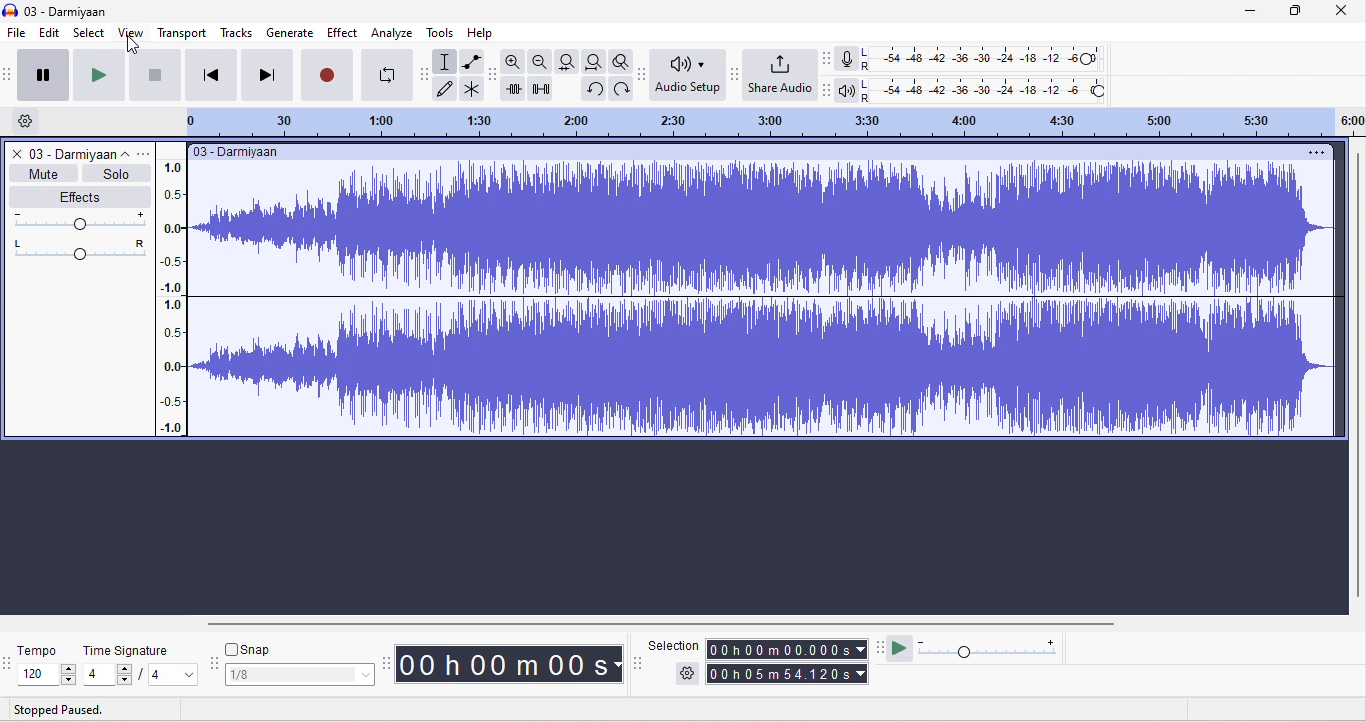 Image resolution: width=1366 pixels, height=722 pixels. What do you see at coordinates (768, 124) in the screenshot?
I see `timeline: drag to lop timeline` at bounding box center [768, 124].